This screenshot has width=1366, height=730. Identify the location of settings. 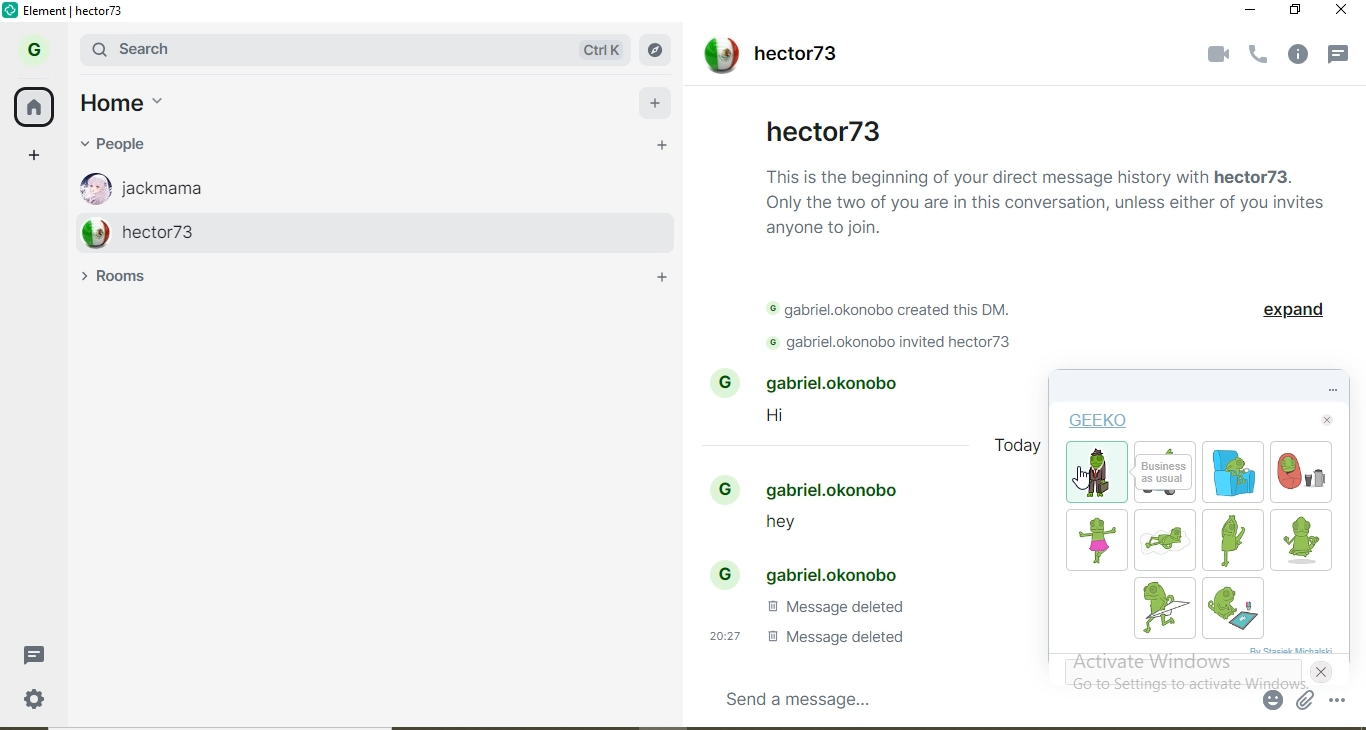
(46, 704).